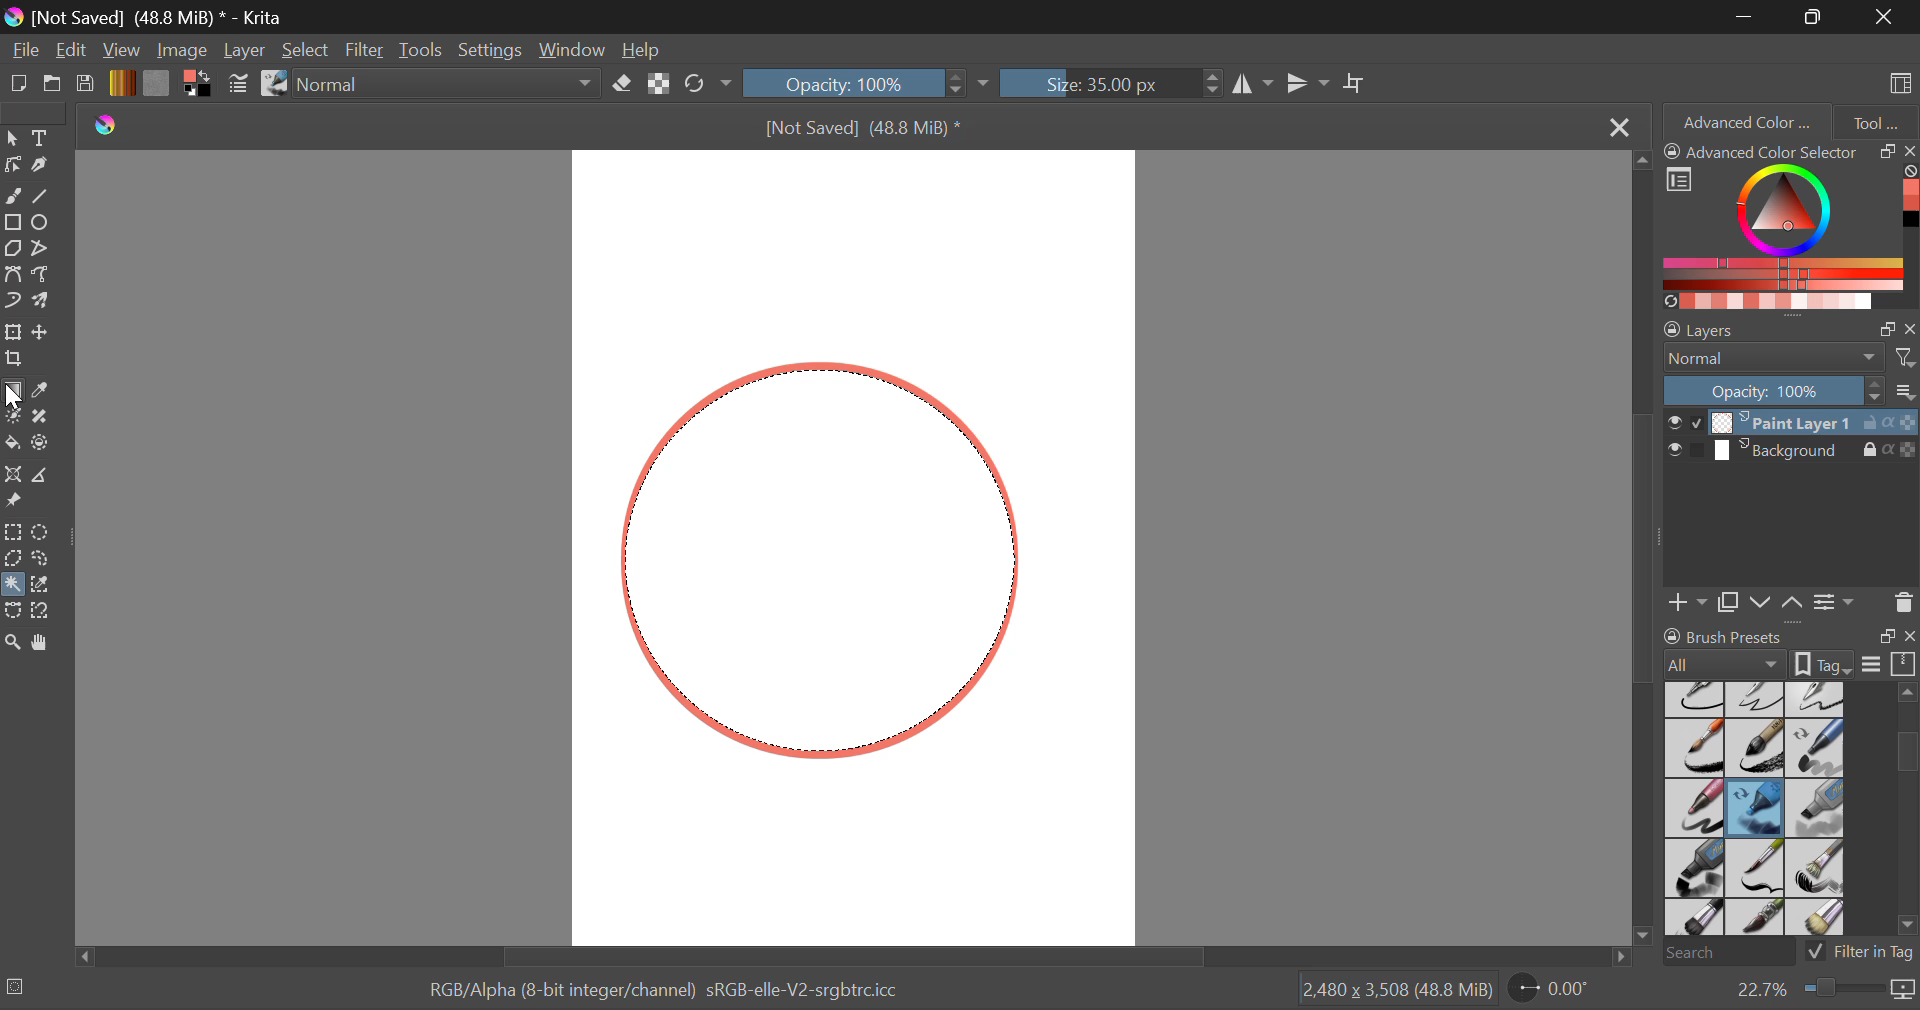 The width and height of the screenshot is (1920, 1010). I want to click on Marker Smooth, so click(1694, 808).